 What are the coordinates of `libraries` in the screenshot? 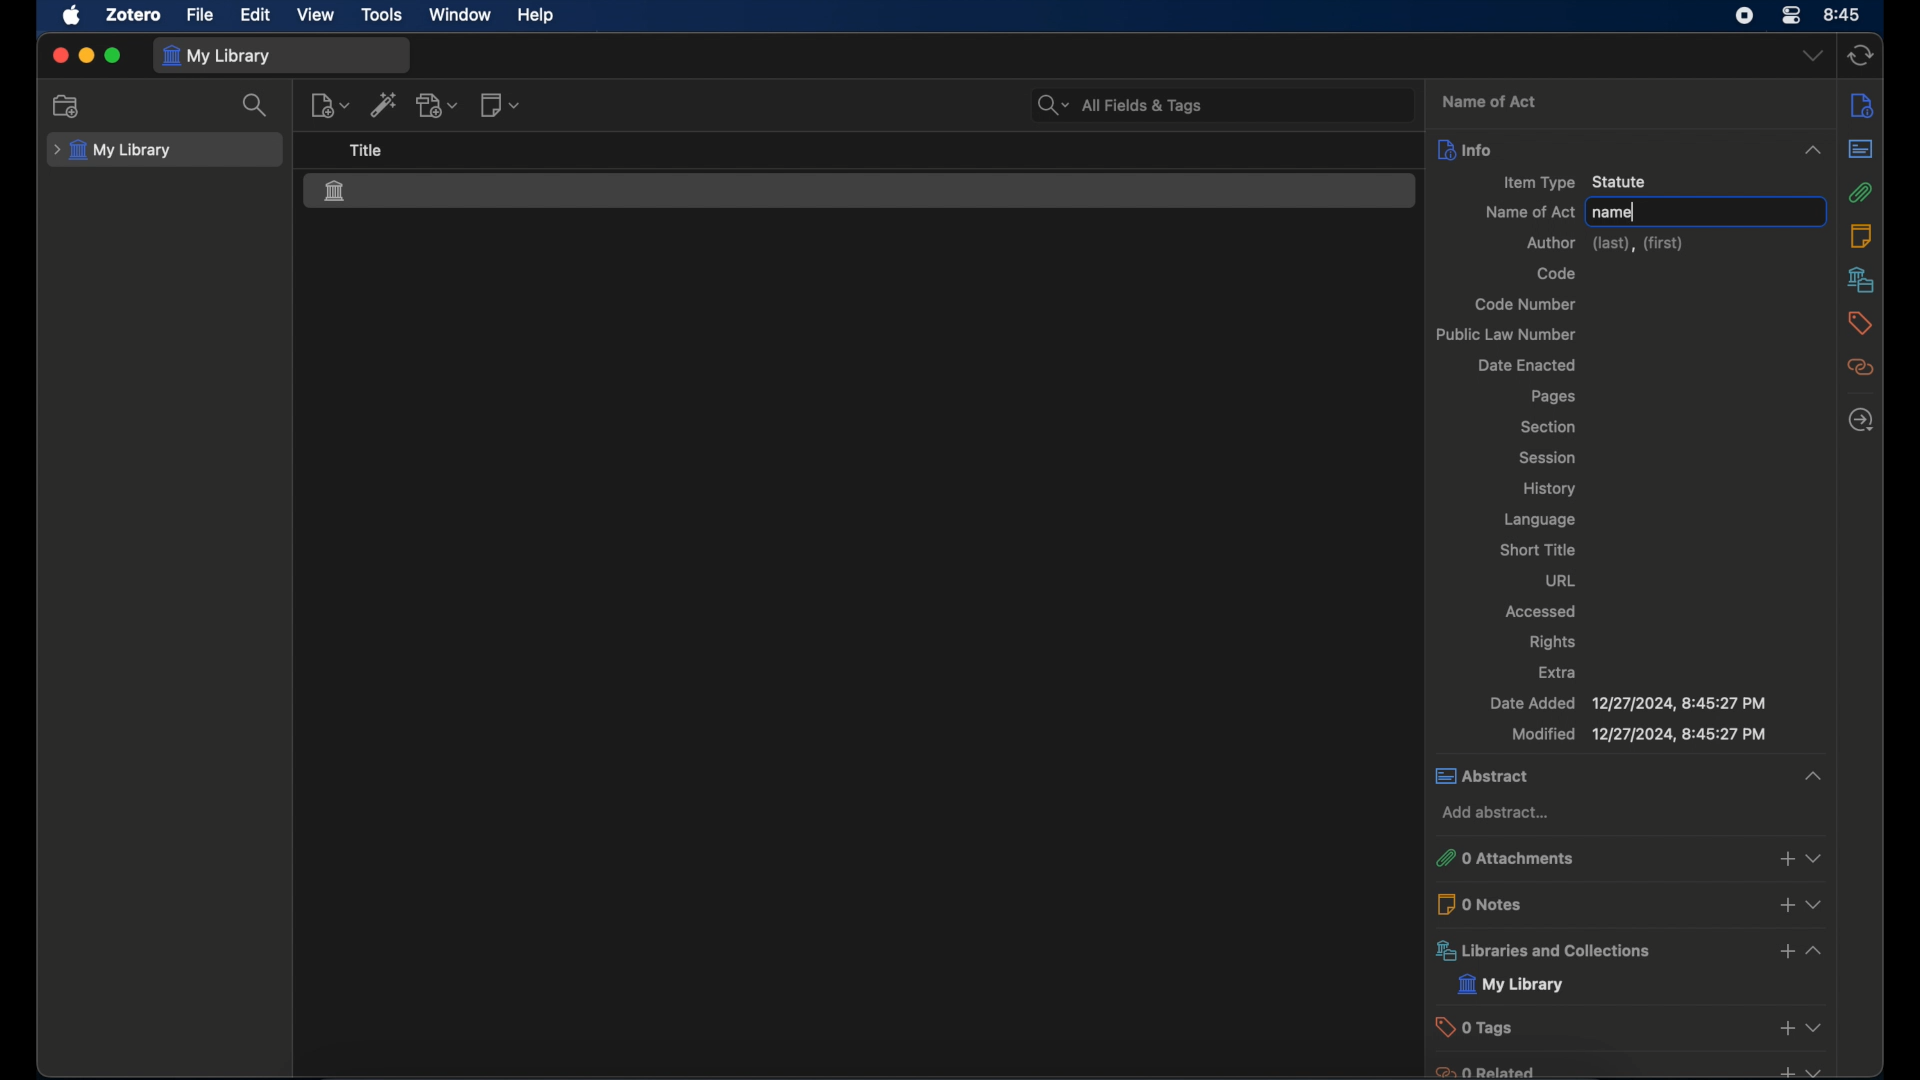 It's located at (1859, 280).